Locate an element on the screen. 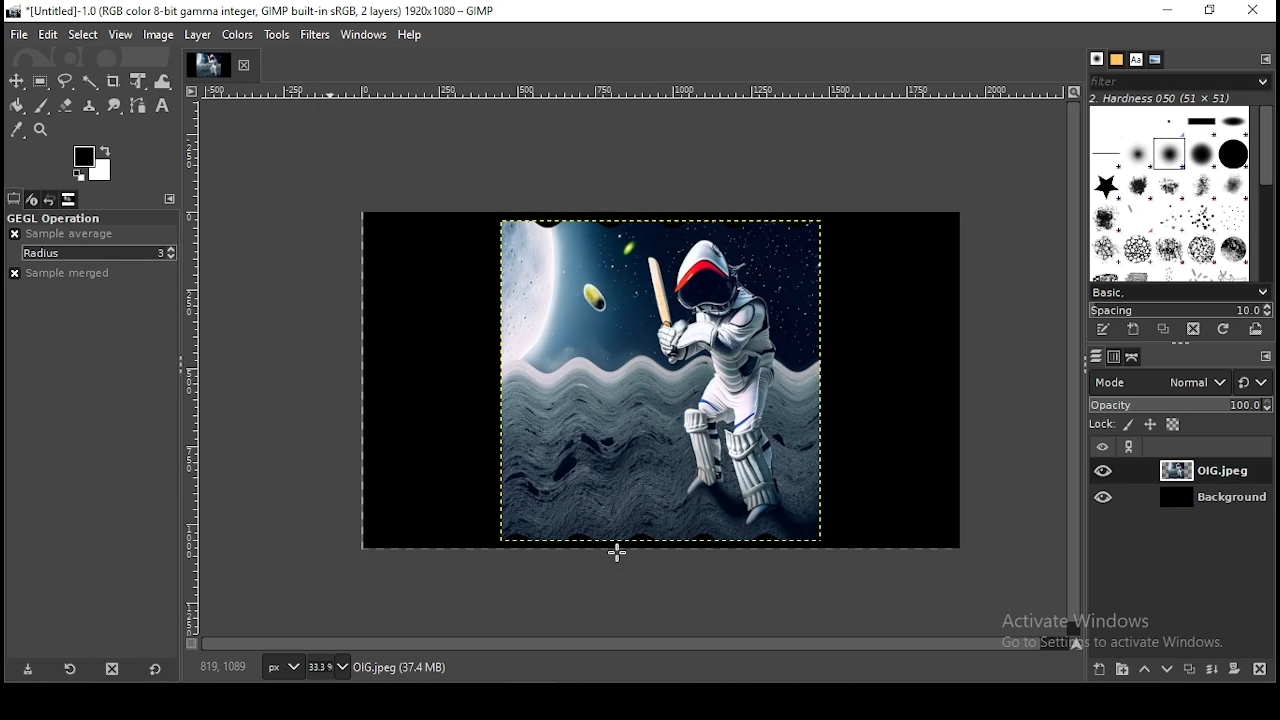  lock position and size is located at coordinates (1150, 425).